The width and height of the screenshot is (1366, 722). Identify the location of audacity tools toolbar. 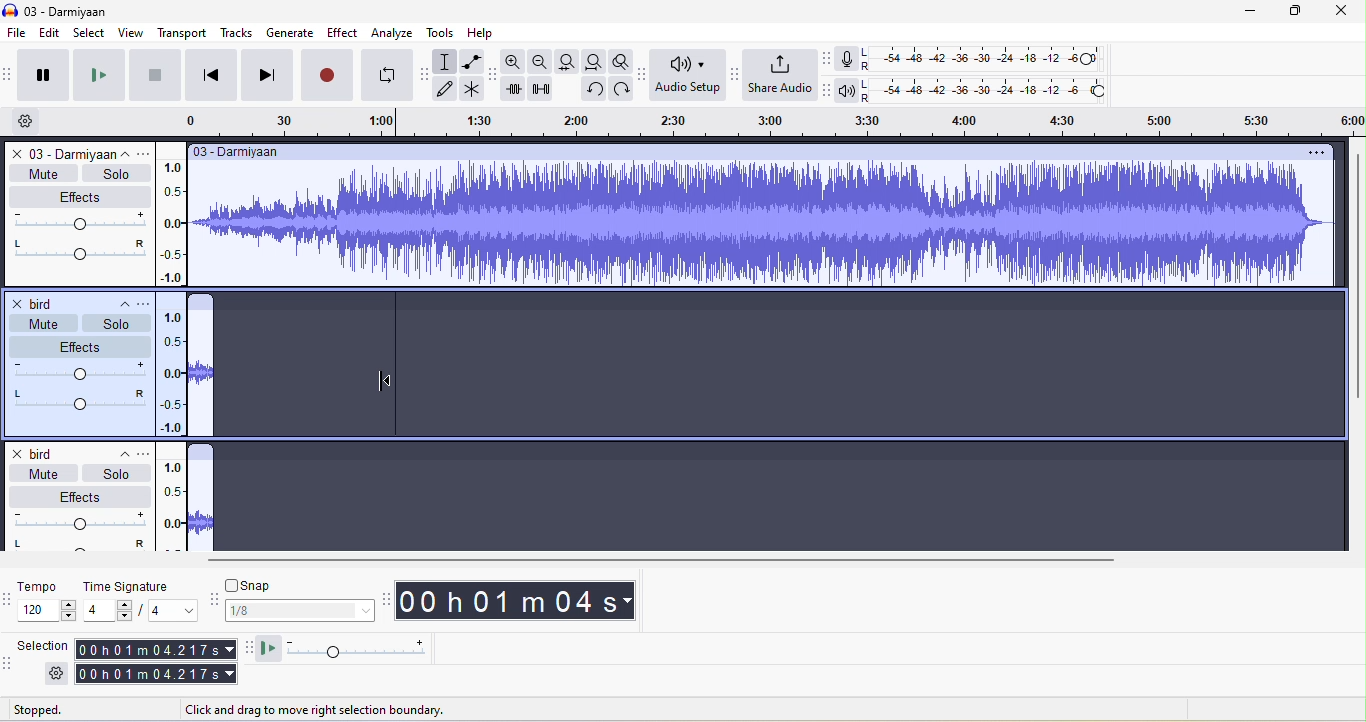
(426, 75).